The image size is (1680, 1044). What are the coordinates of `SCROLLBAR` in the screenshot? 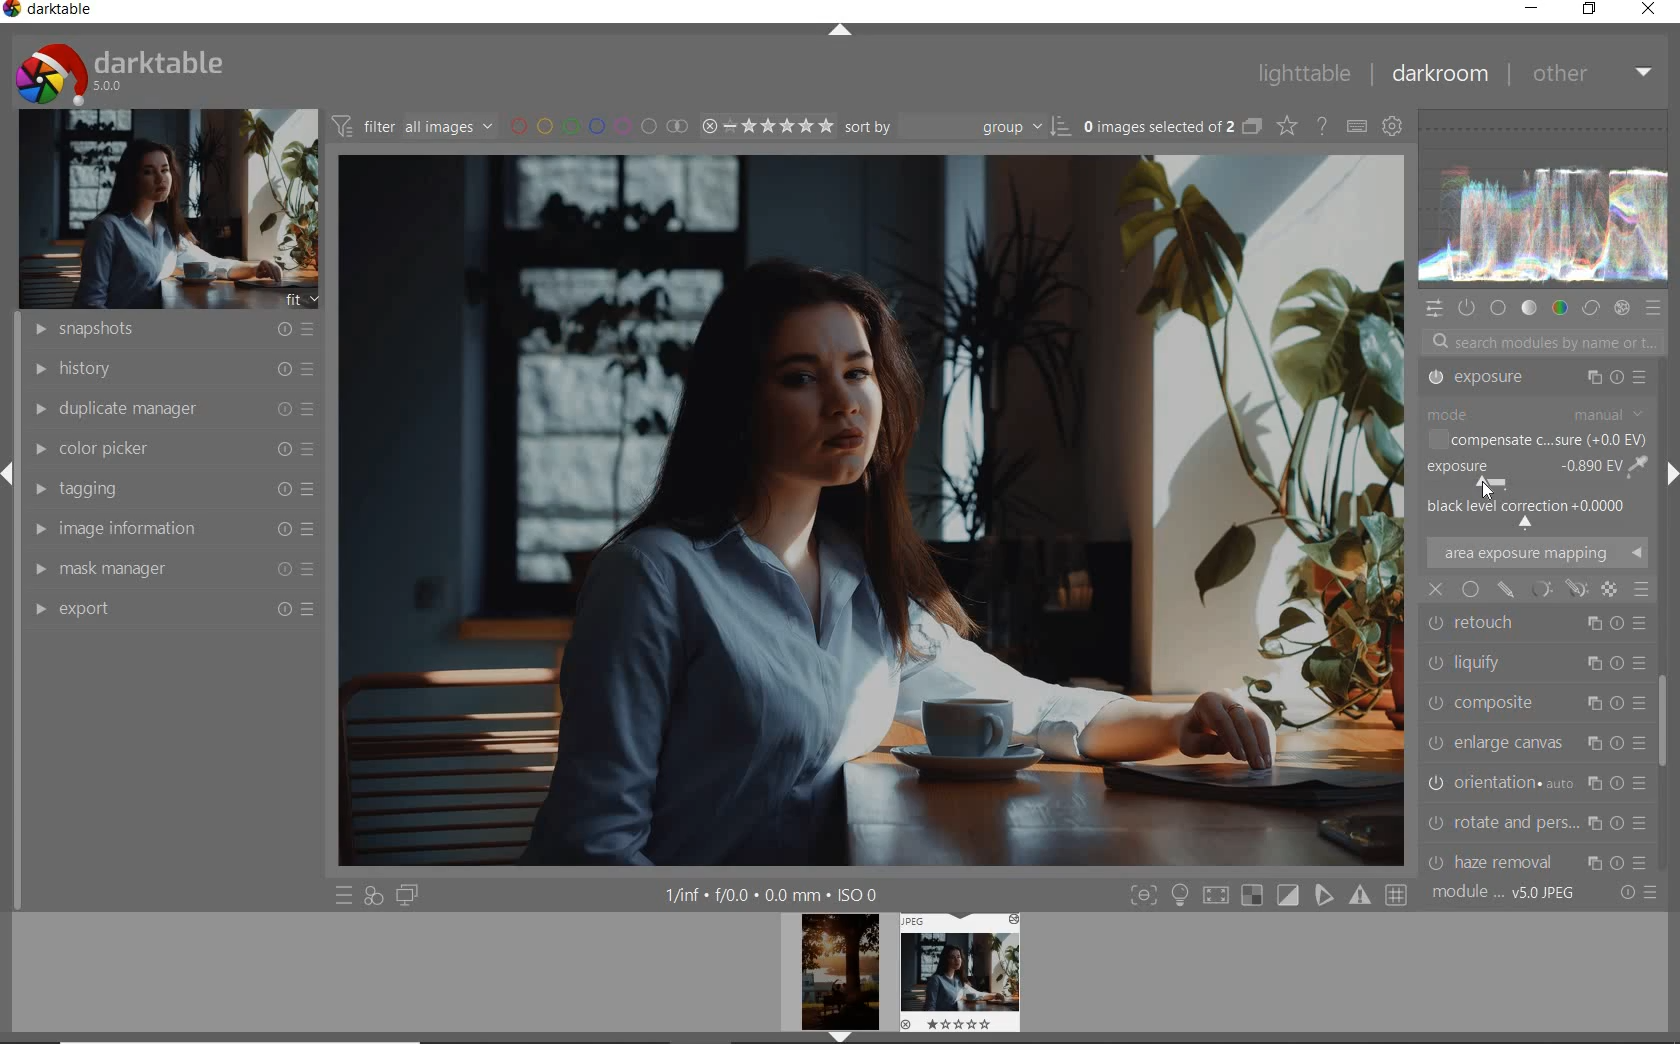 It's located at (1667, 731).